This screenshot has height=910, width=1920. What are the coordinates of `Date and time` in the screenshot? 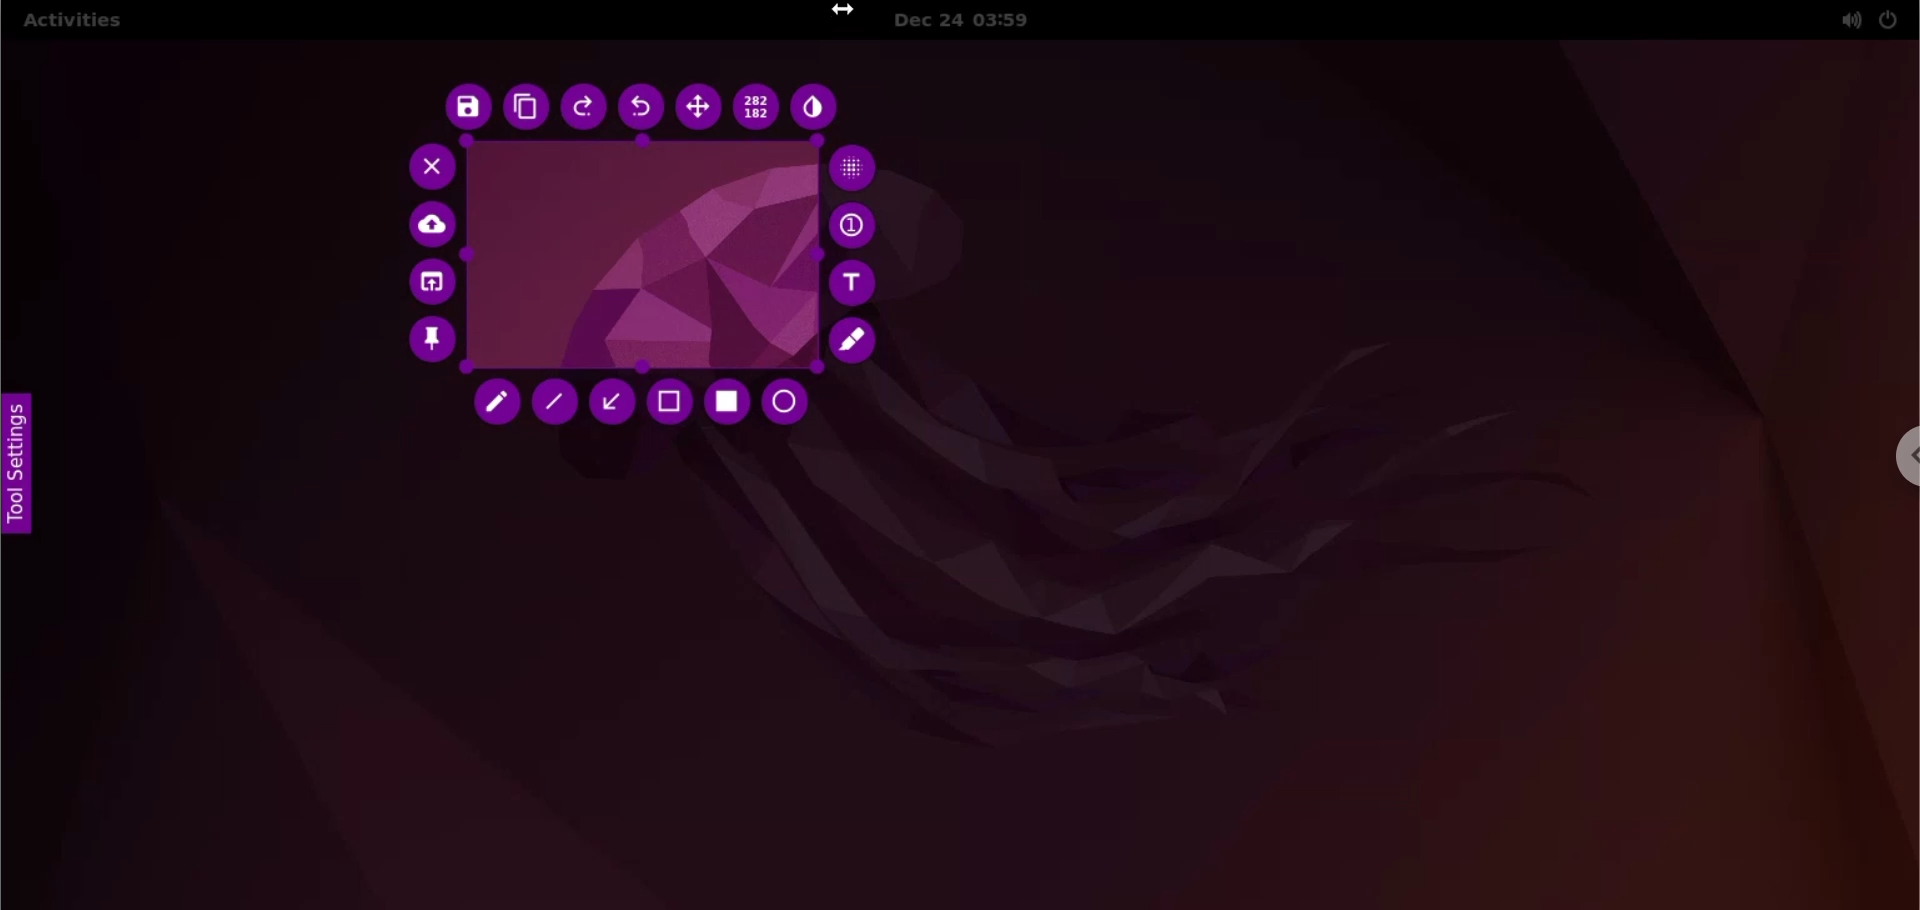 It's located at (976, 21).